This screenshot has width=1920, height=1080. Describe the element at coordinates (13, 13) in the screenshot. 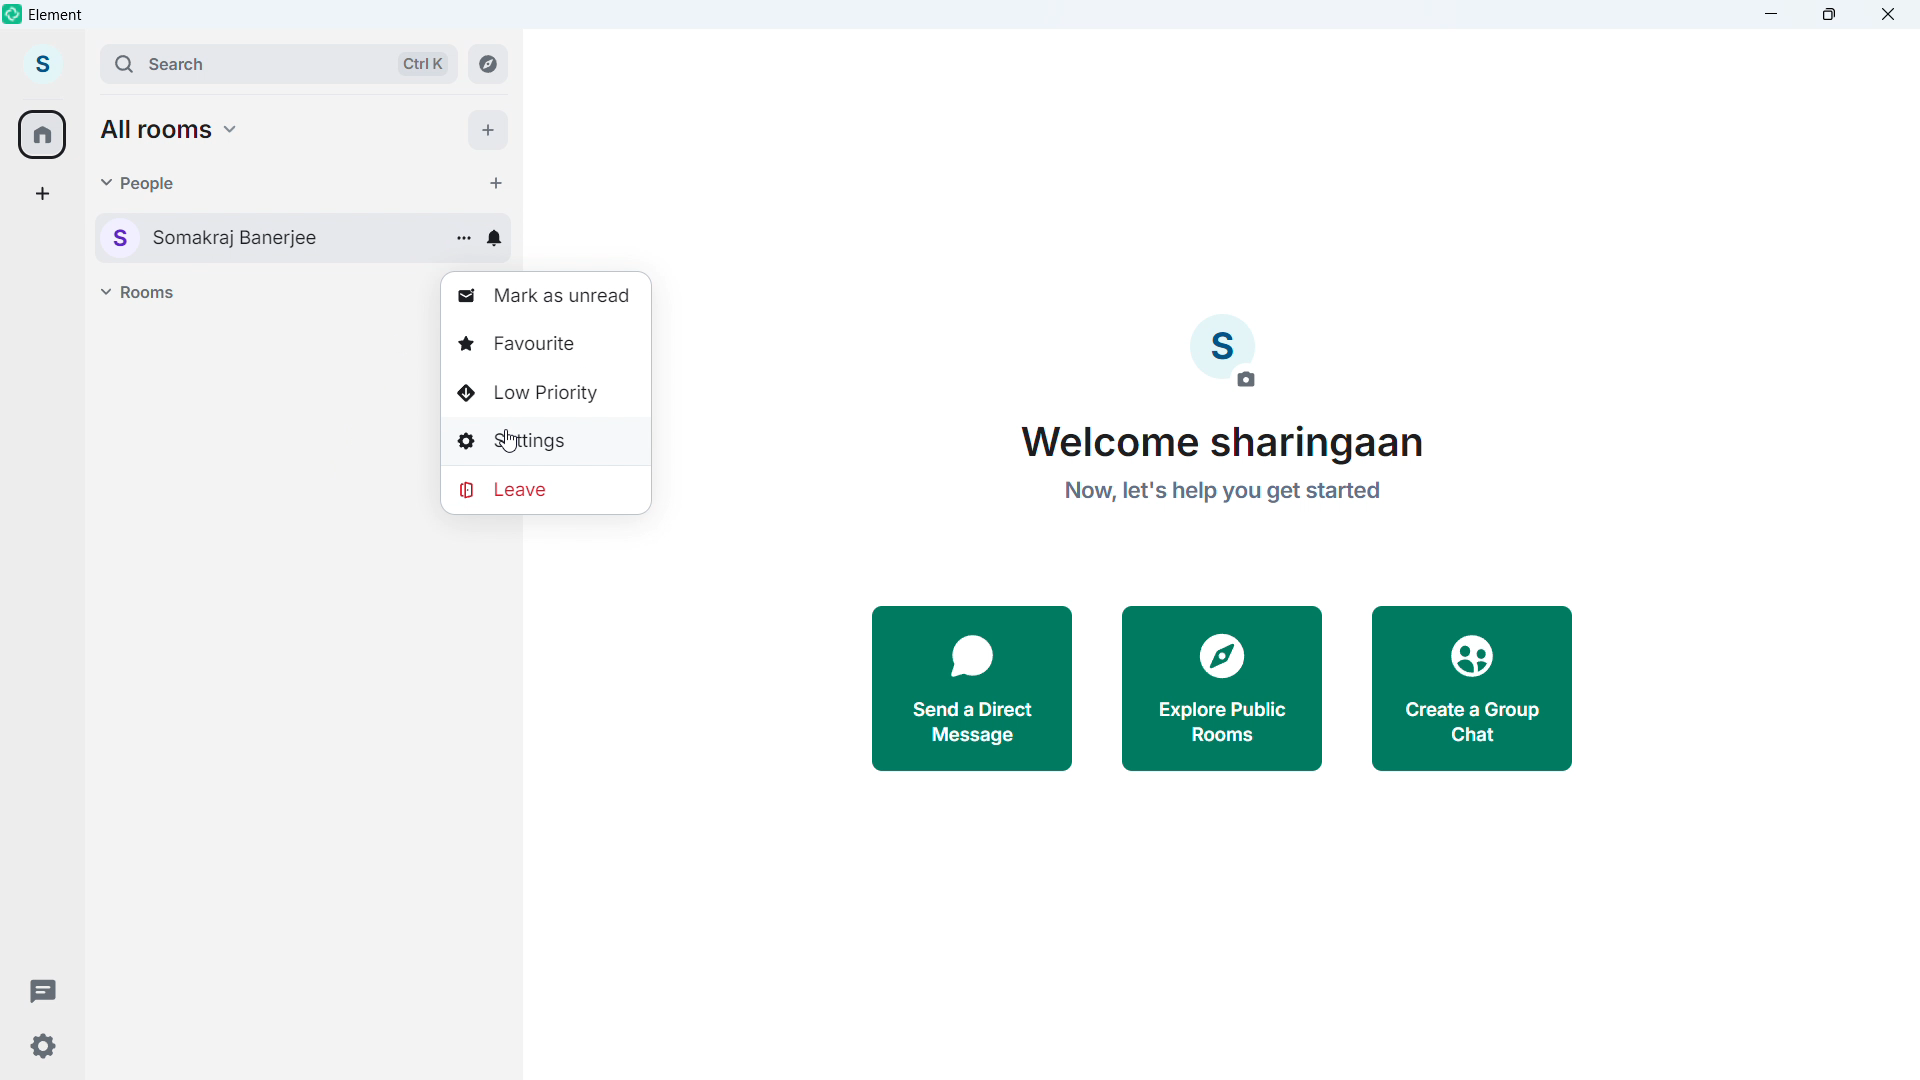

I see `element logo` at that location.